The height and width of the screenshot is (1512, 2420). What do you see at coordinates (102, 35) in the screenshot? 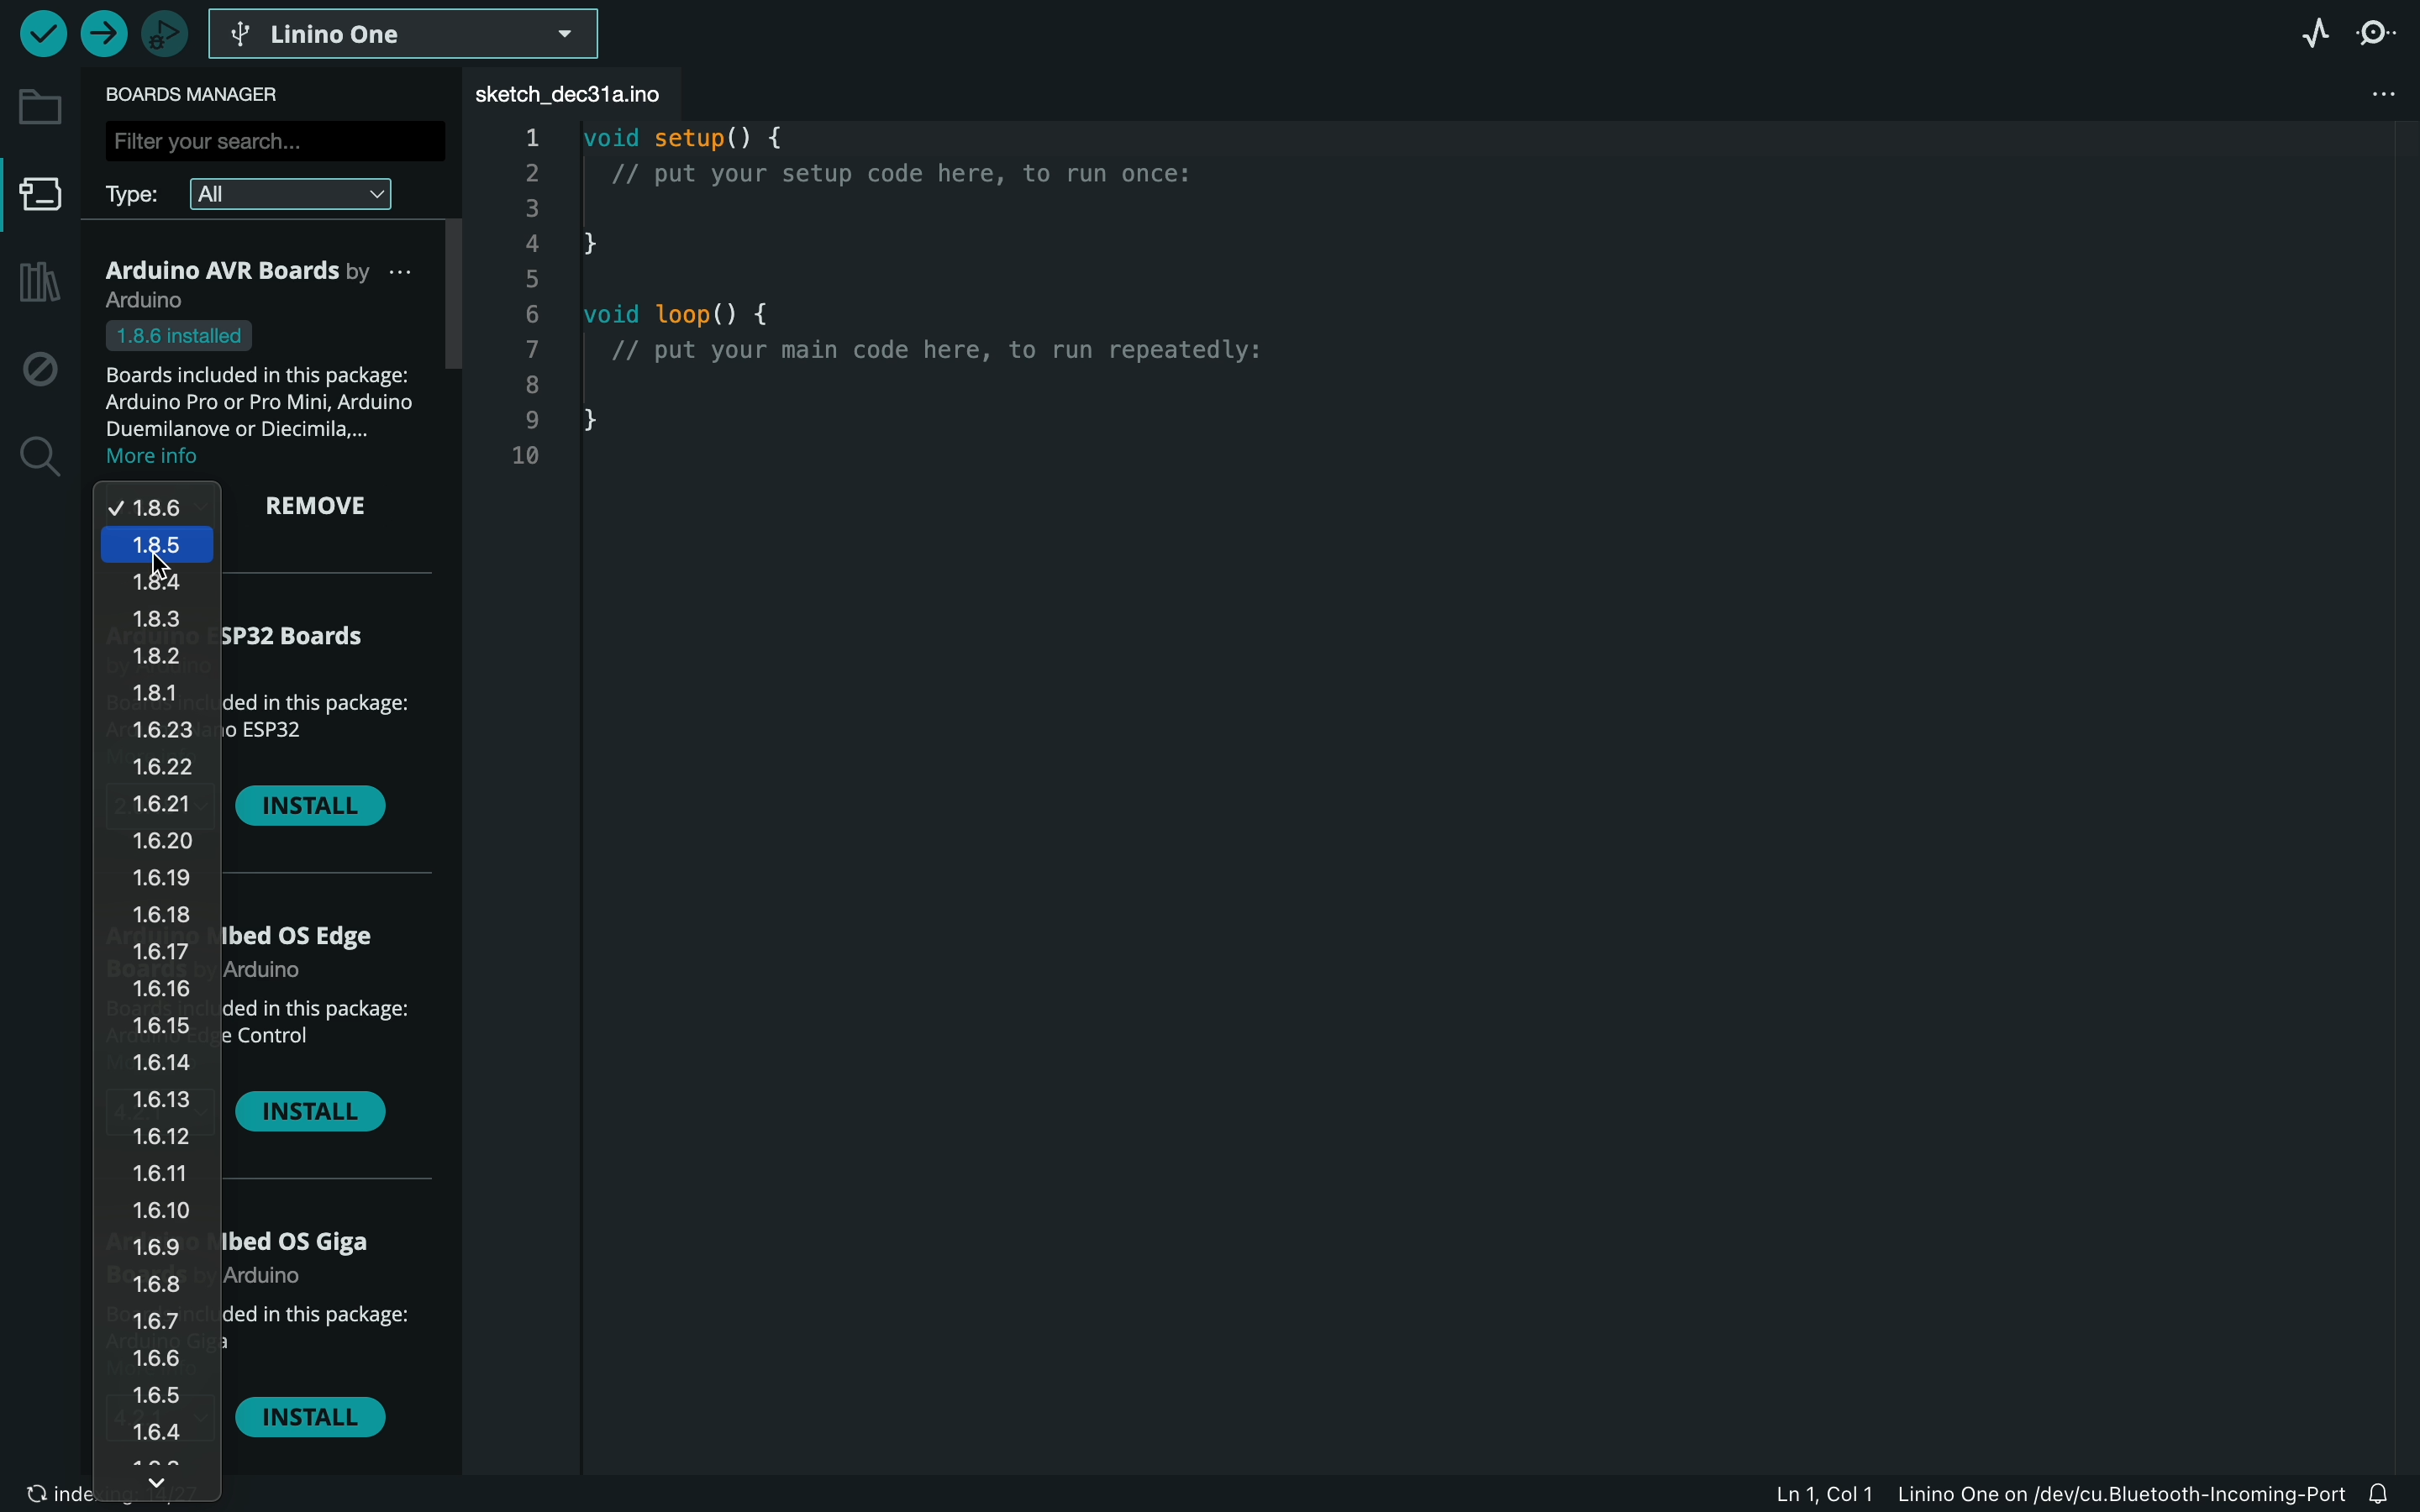
I see `upload` at bounding box center [102, 35].